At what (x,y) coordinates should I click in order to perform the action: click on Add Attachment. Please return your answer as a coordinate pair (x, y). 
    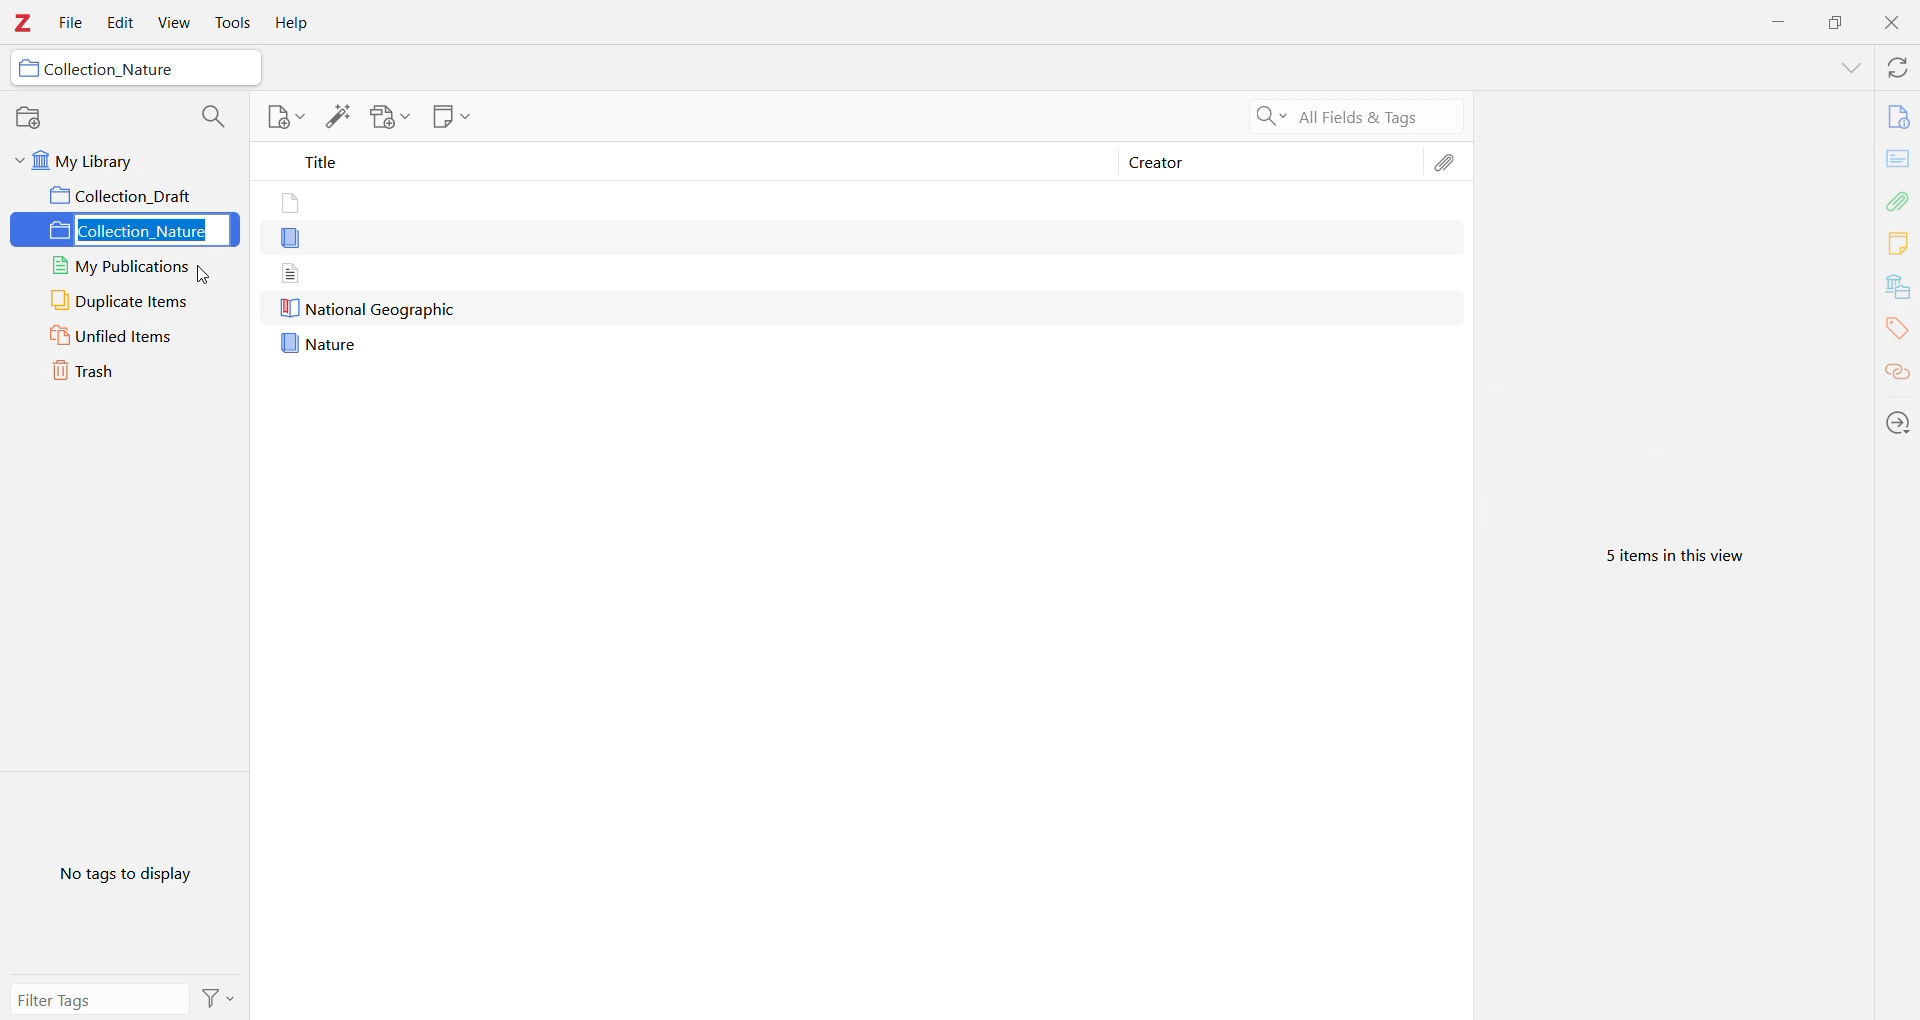
    Looking at the image, I should click on (385, 117).